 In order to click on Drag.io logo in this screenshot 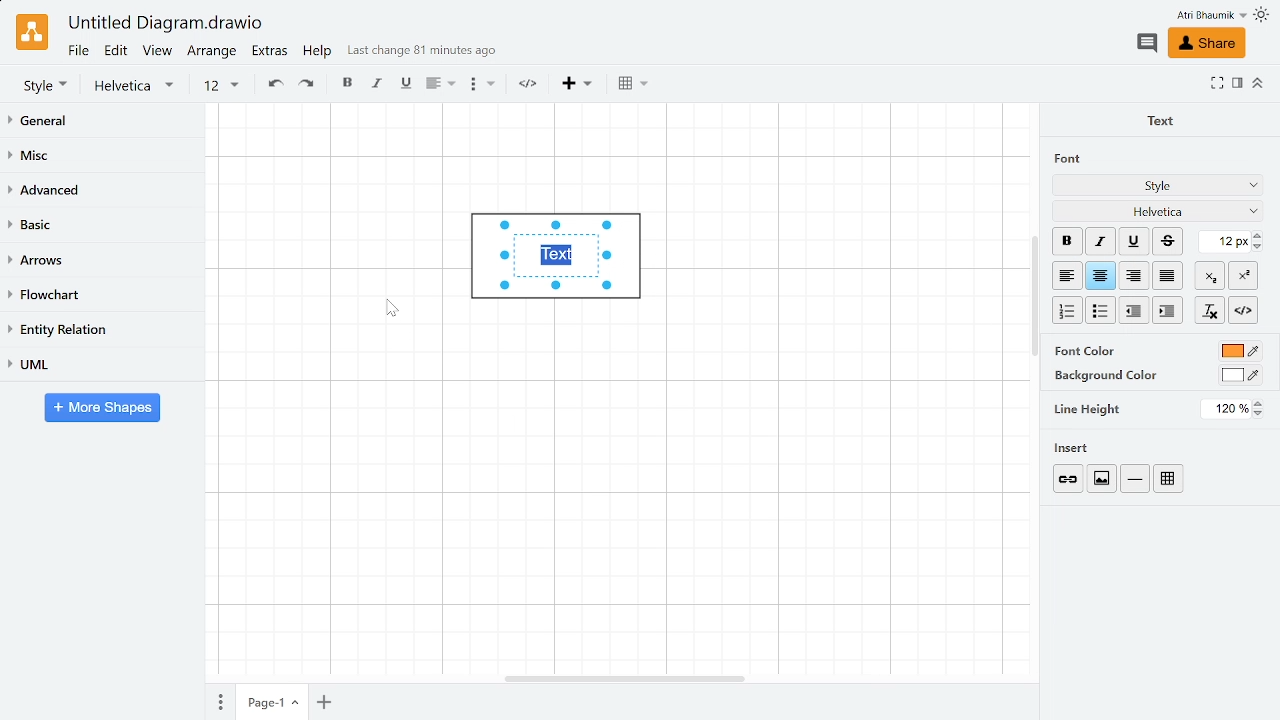, I will do `click(31, 32)`.